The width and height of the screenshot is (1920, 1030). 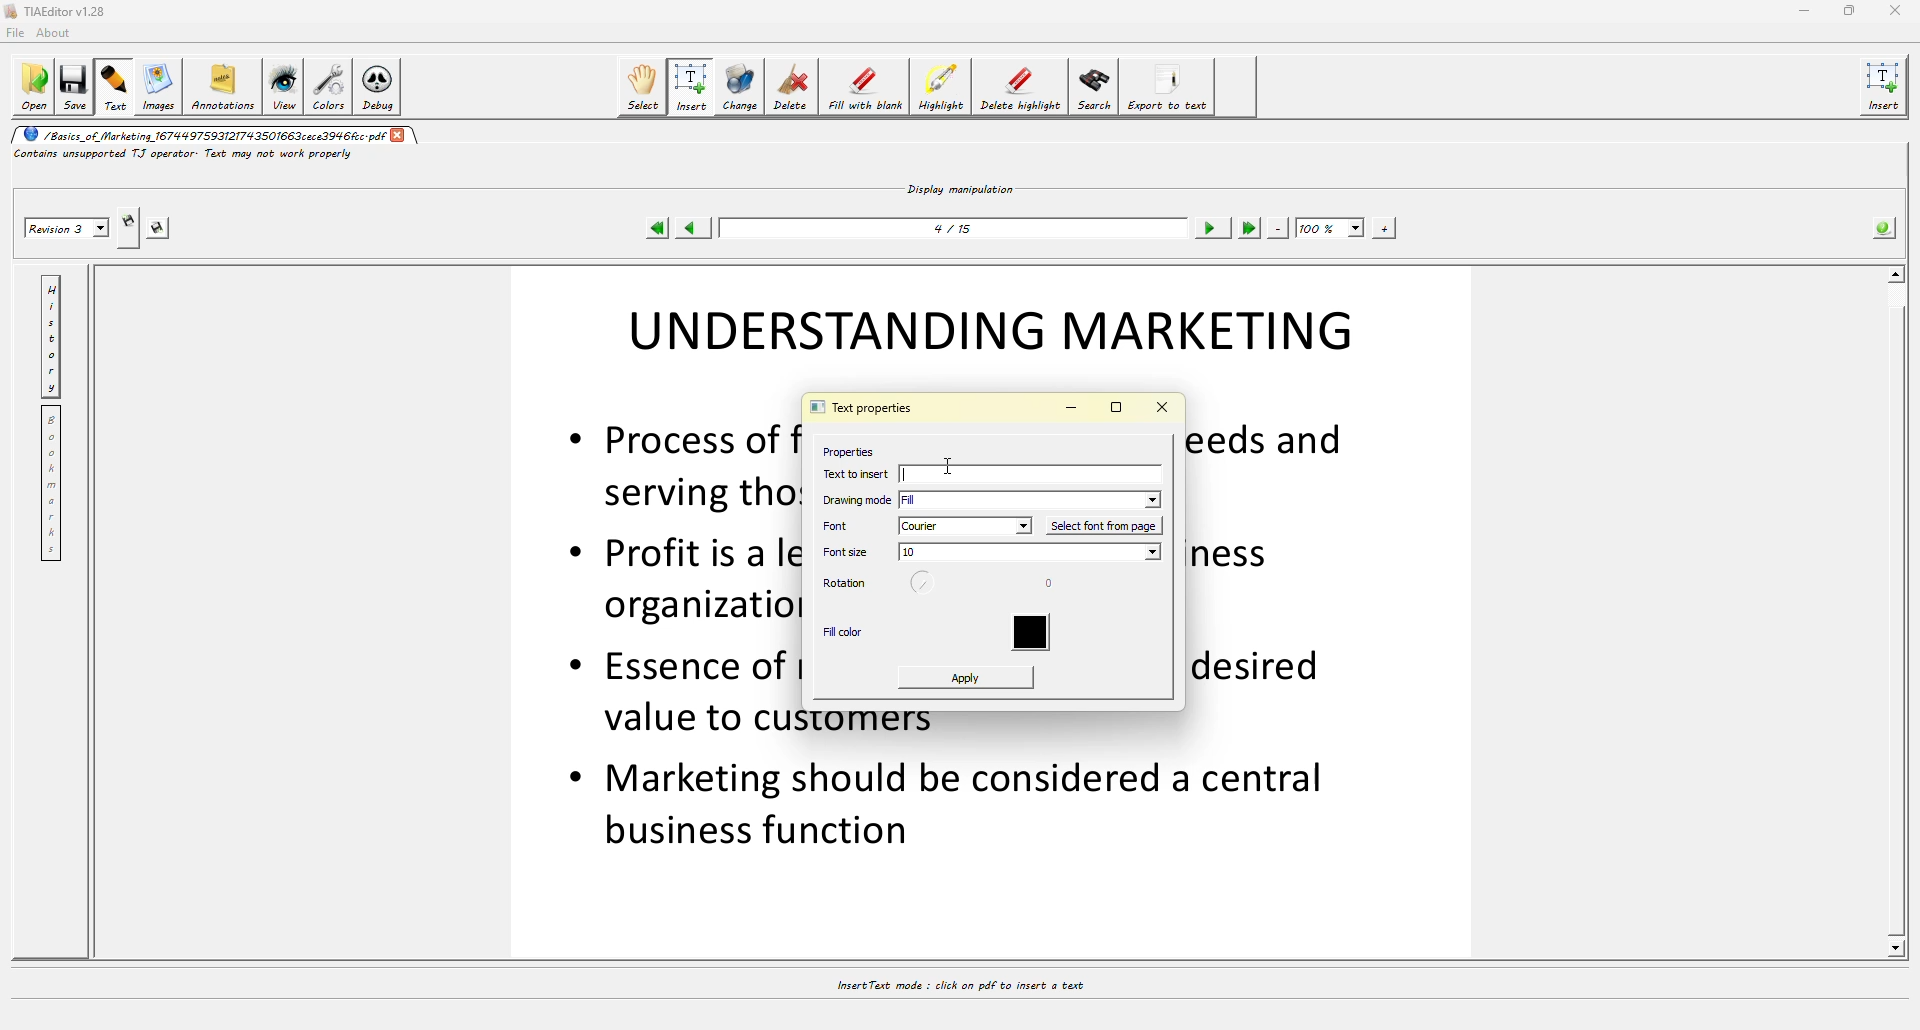 What do you see at coordinates (846, 450) in the screenshot?
I see `properties` at bounding box center [846, 450].